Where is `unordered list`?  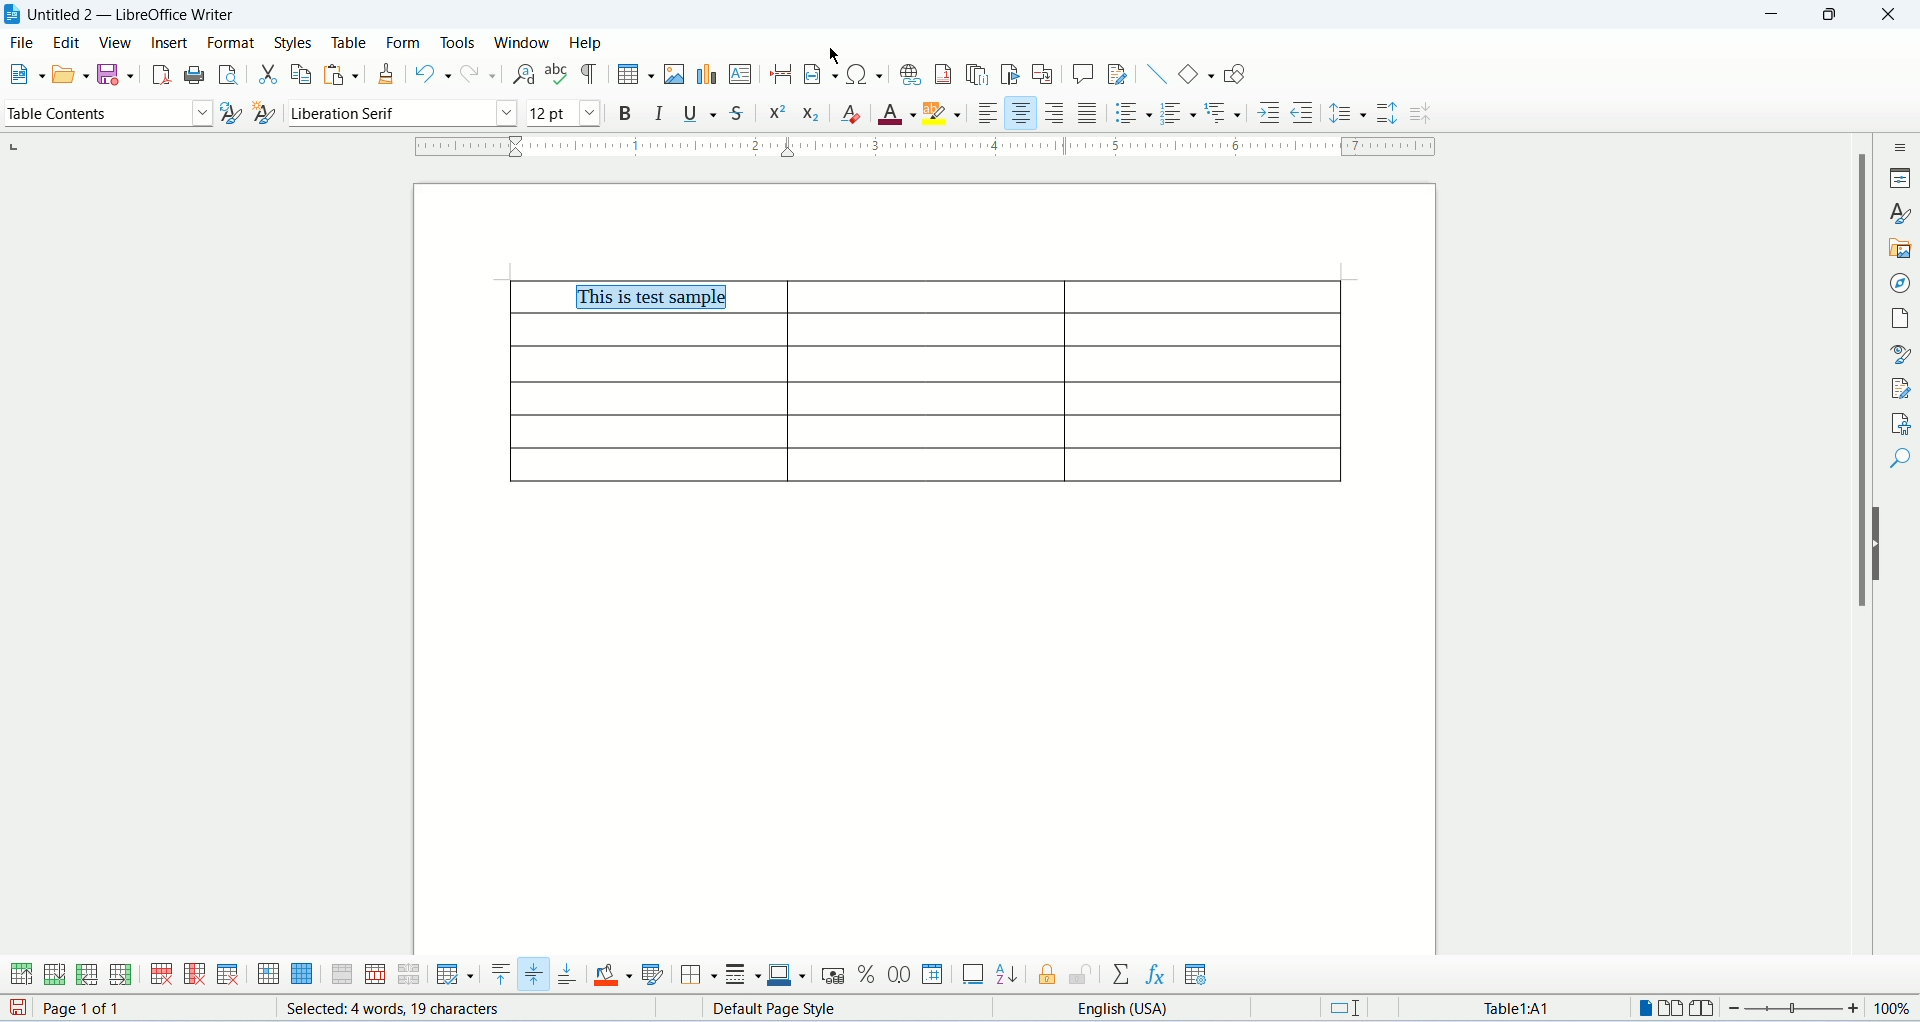 unordered list is located at coordinates (1134, 112).